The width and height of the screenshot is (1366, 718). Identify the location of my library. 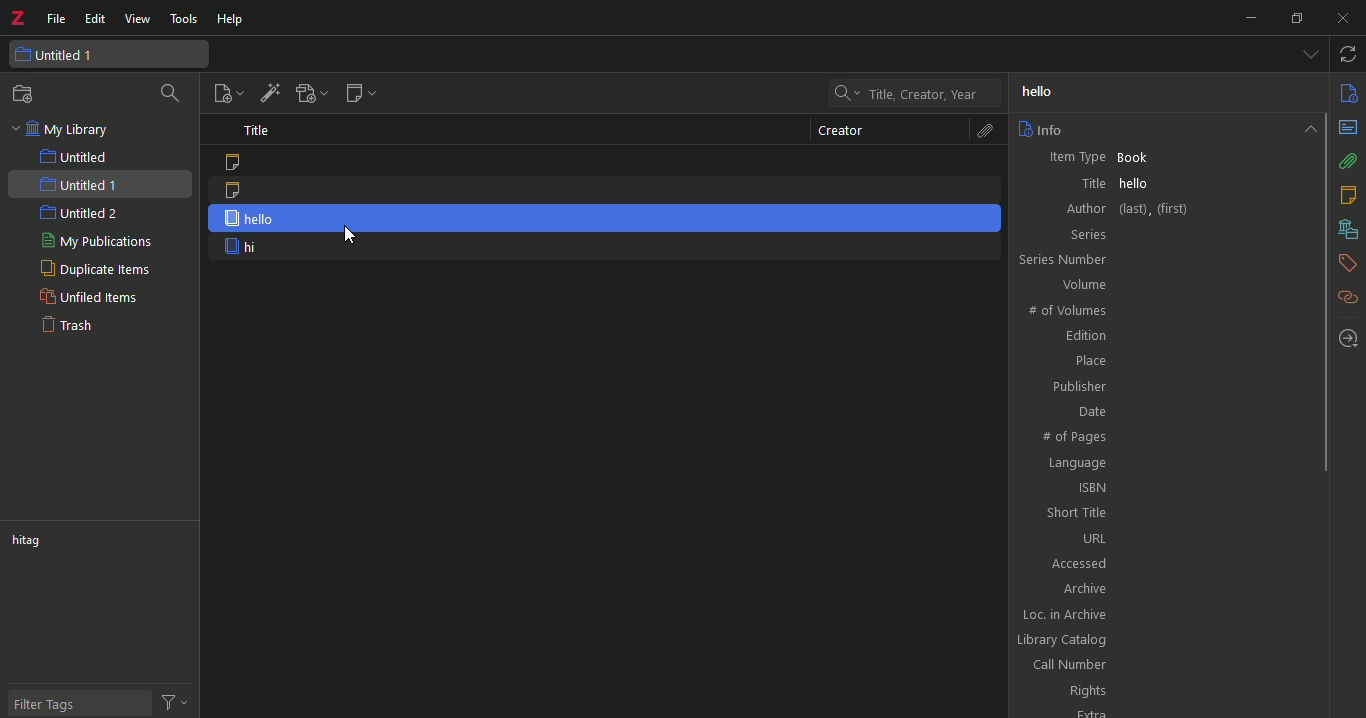
(63, 129).